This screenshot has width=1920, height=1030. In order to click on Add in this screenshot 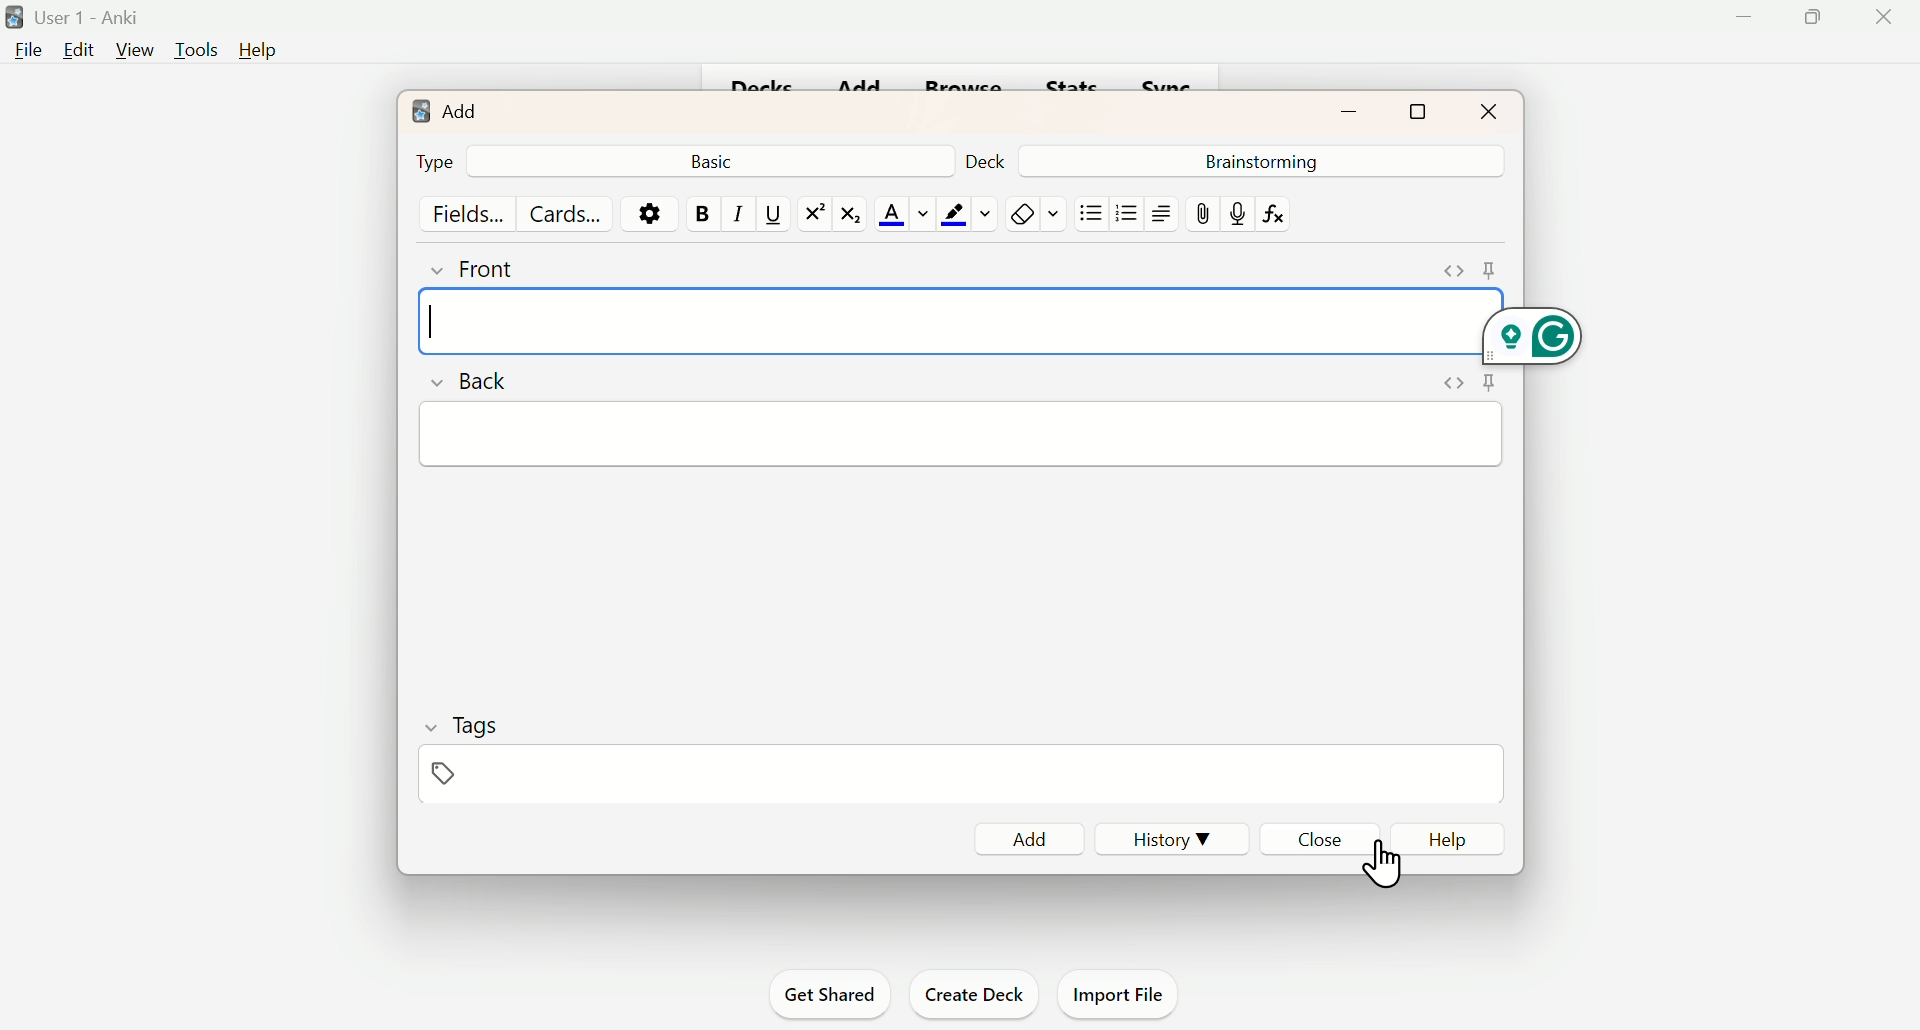, I will do `click(1030, 838)`.